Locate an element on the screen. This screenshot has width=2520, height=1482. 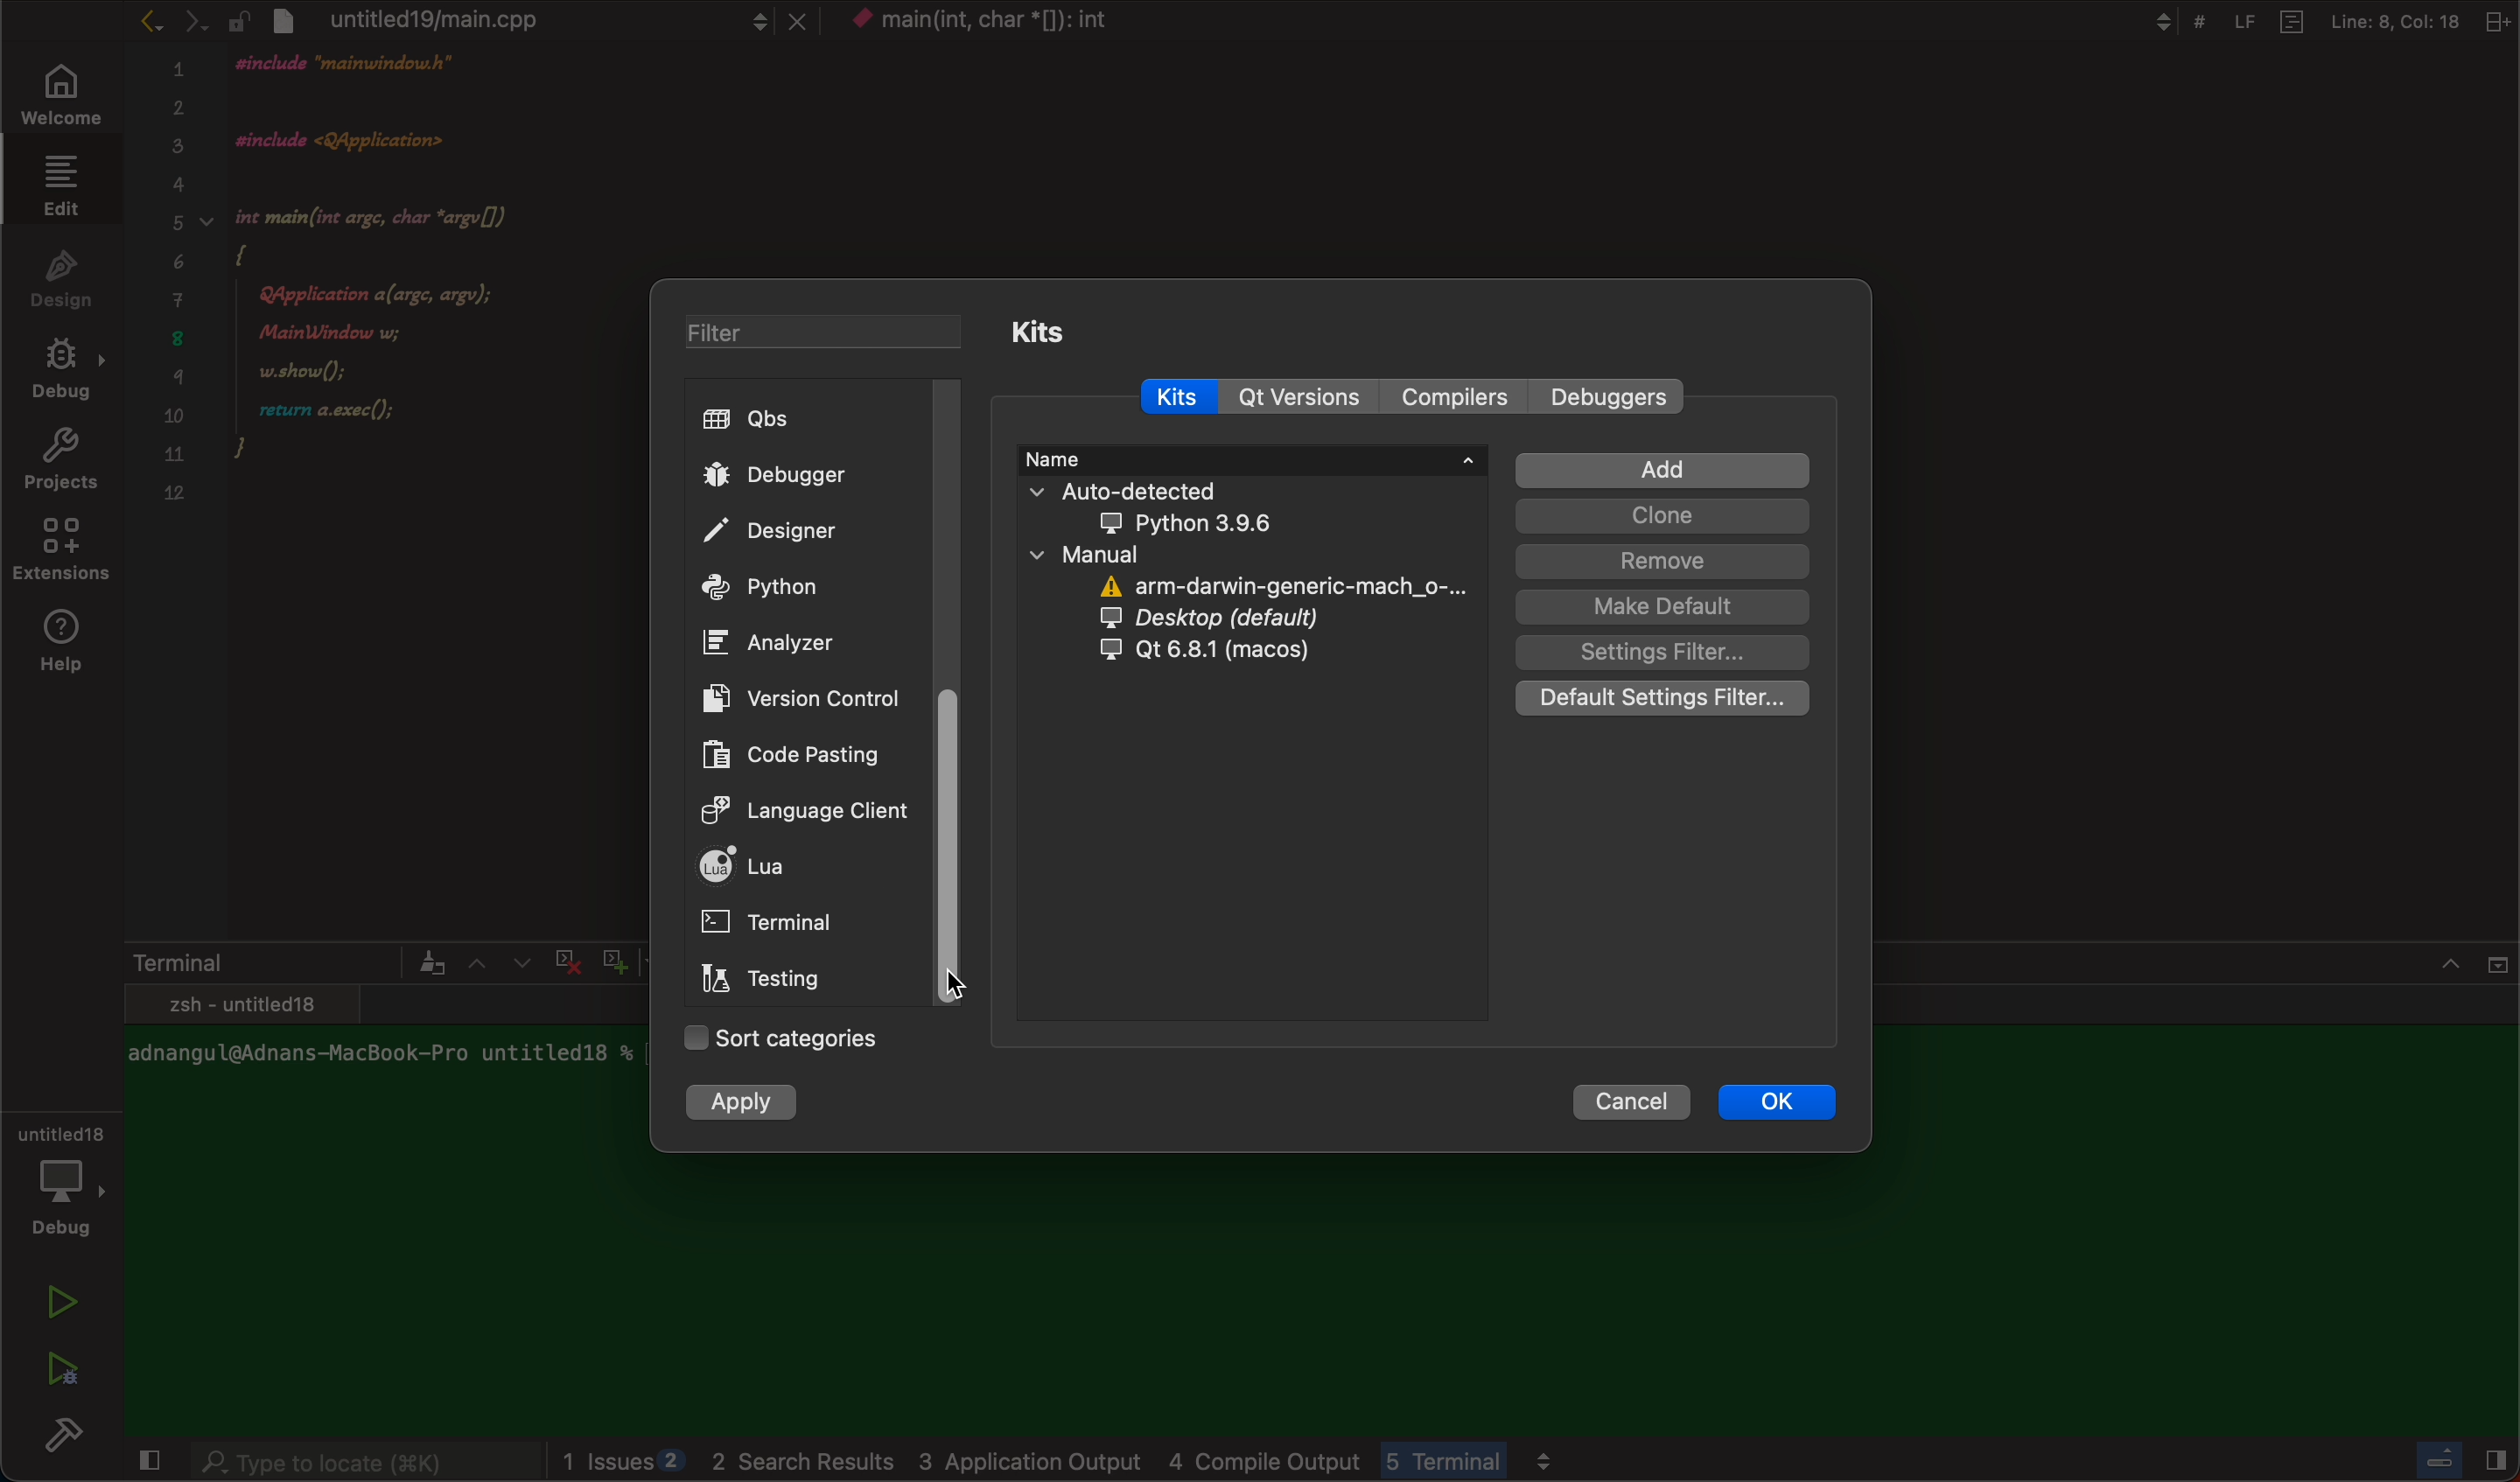
help is located at coordinates (68, 643).